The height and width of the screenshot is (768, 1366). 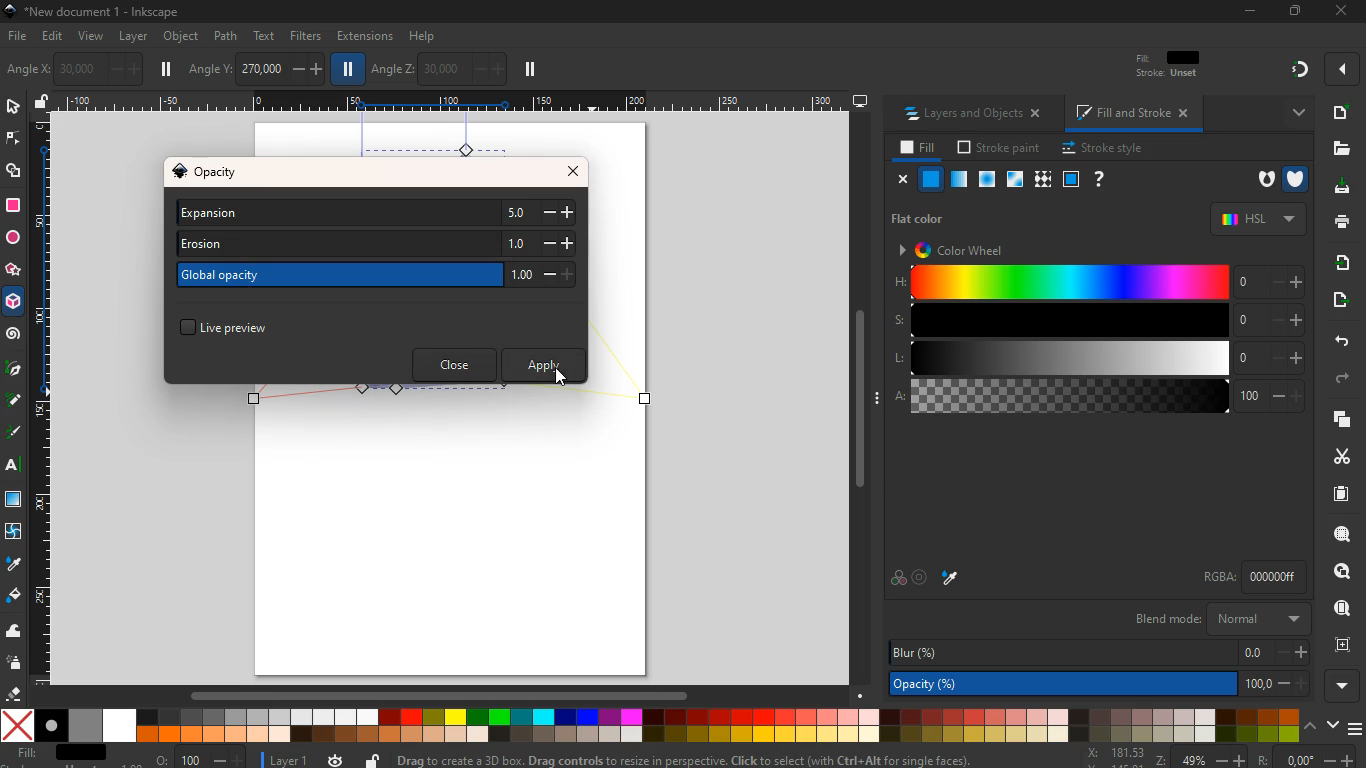 I want to click on receive, so click(x=1336, y=262).